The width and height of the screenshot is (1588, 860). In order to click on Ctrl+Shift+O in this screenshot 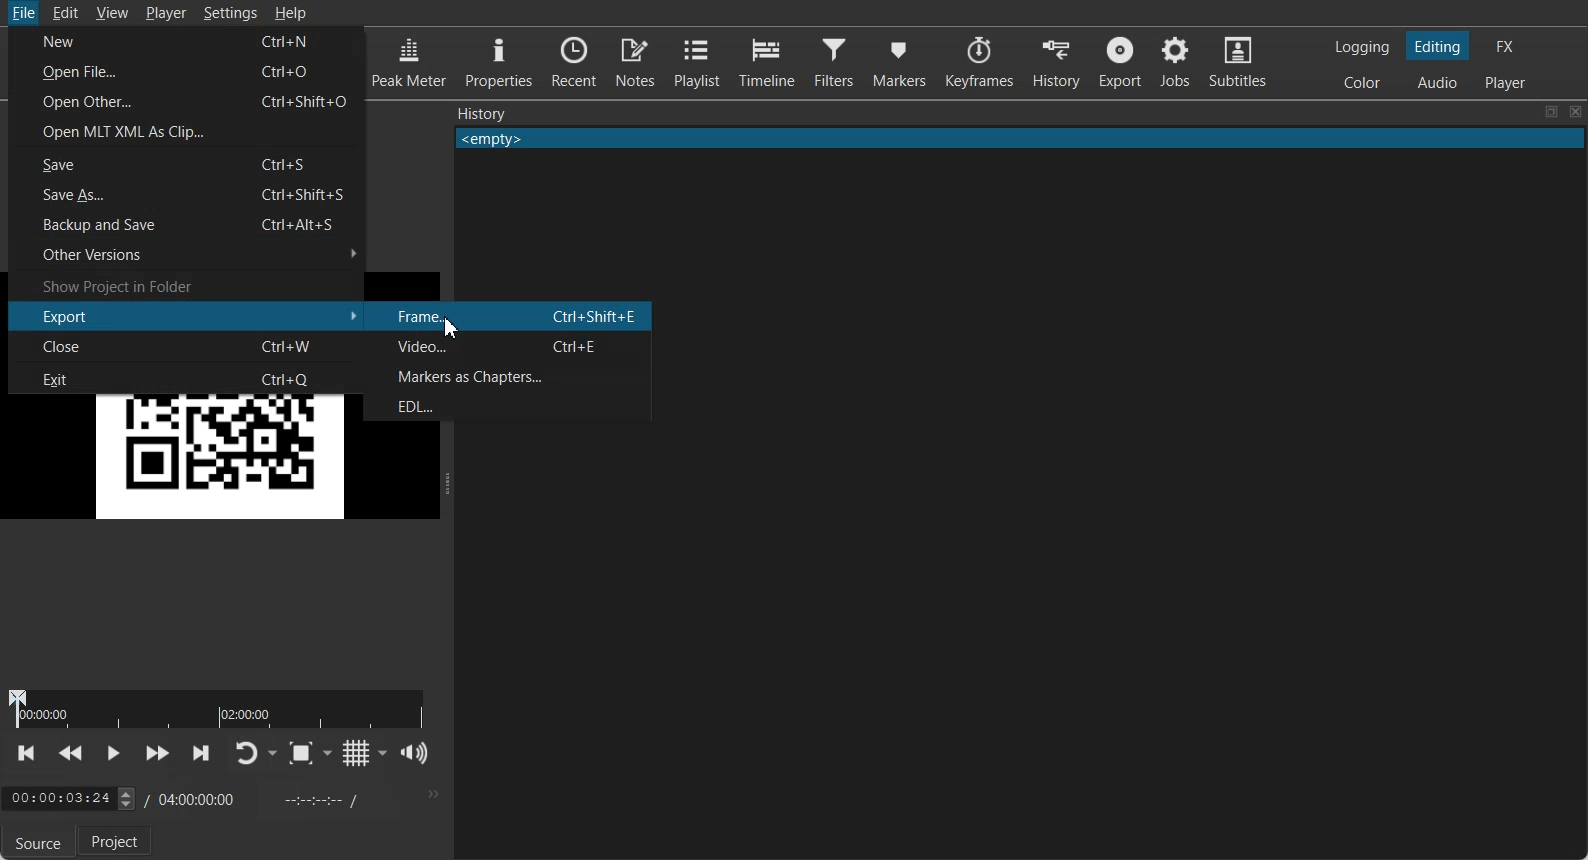, I will do `click(309, 101)`.